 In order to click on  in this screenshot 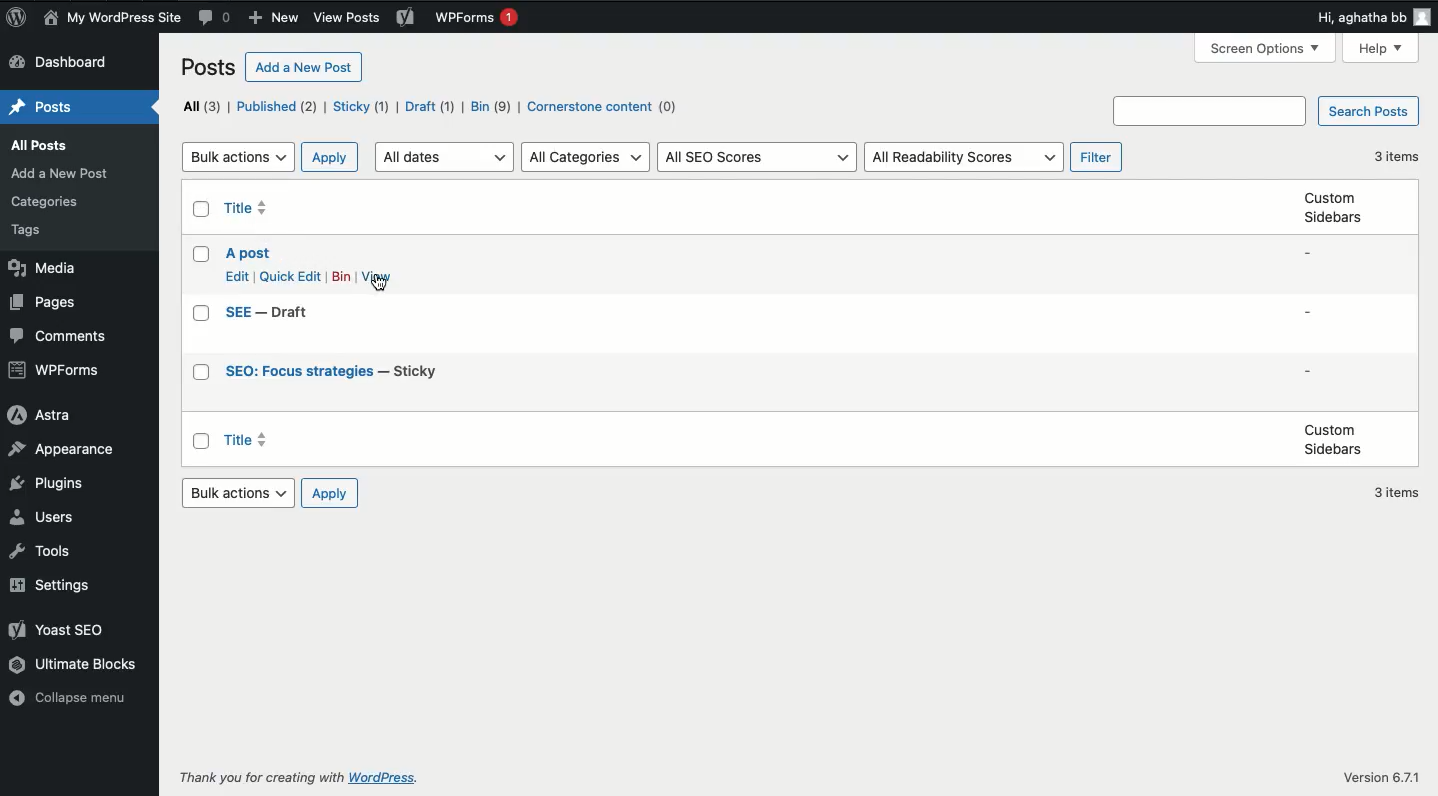, I will do `click(29, 229)`.